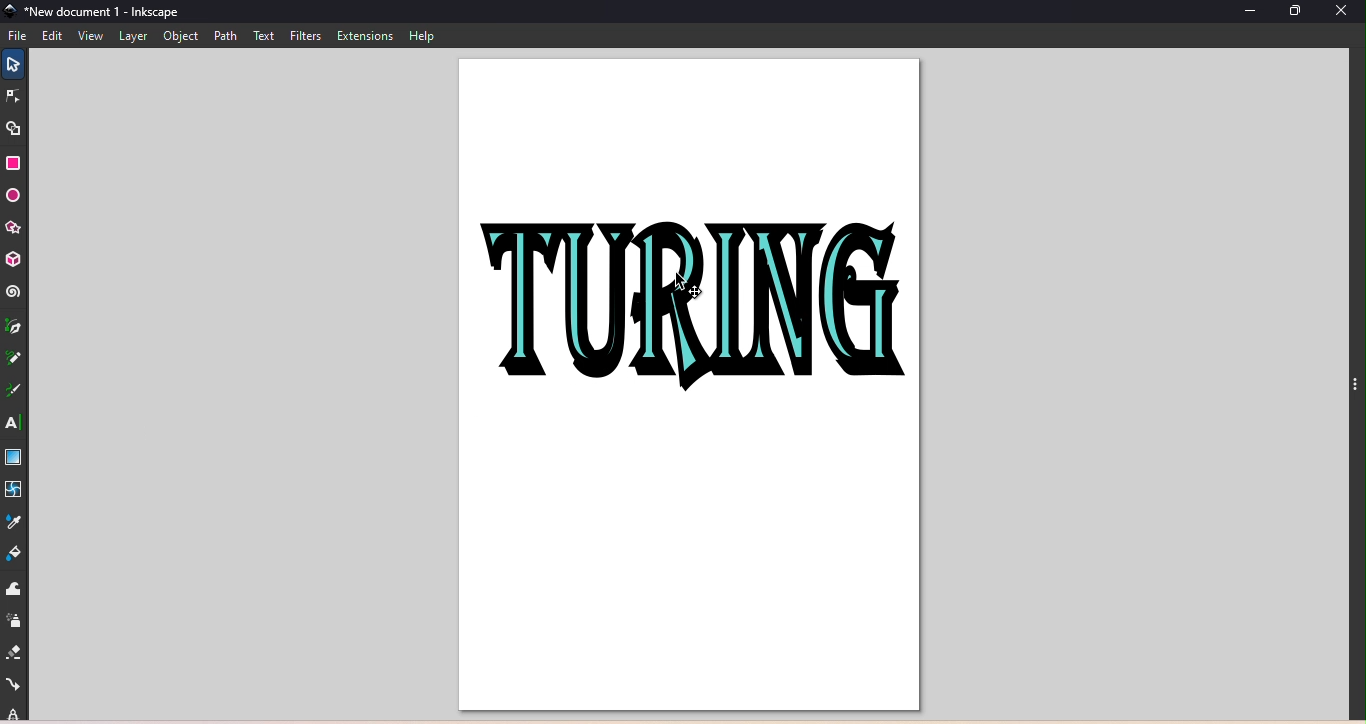  Describe the element at coordinates (18, 163) in the screenshot. I see `Rectangle tool` at that location.